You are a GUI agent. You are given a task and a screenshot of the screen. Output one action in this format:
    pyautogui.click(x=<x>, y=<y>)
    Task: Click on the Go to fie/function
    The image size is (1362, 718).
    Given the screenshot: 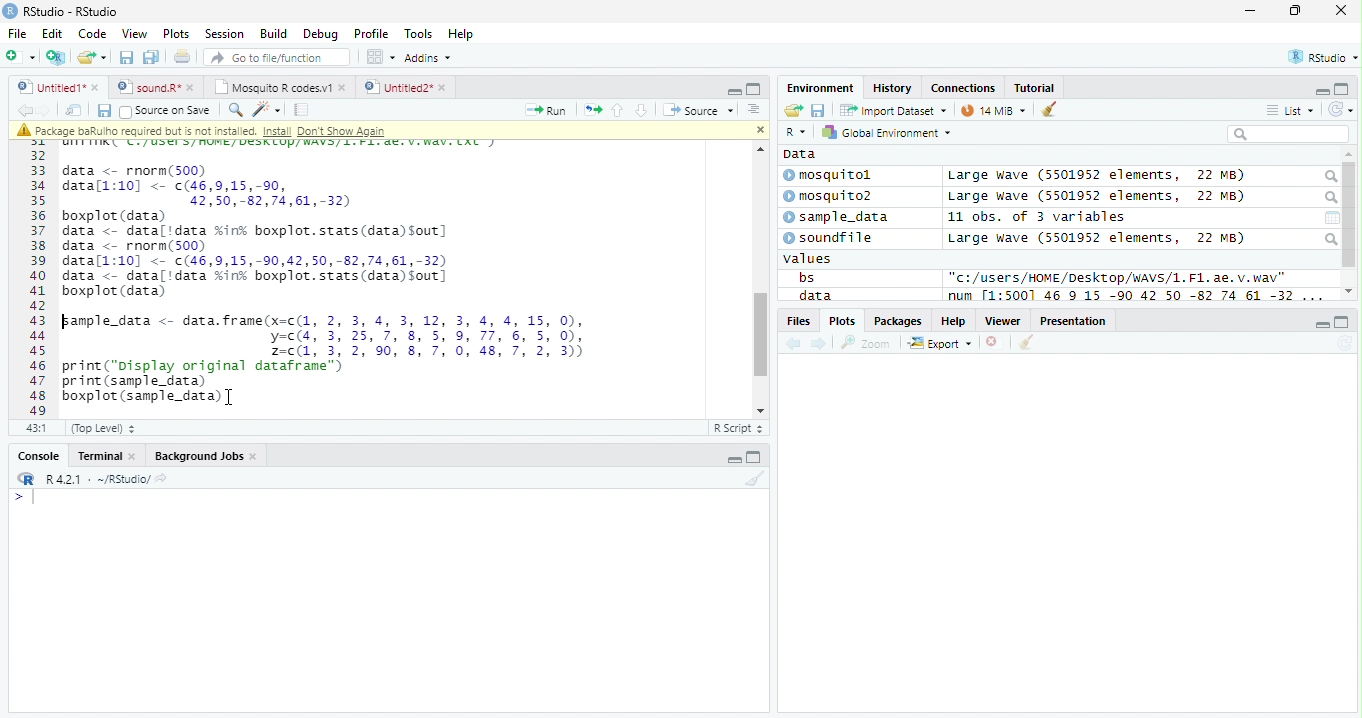 What is the action you would take?
    pyautogui.click(x=277, y=57)
    